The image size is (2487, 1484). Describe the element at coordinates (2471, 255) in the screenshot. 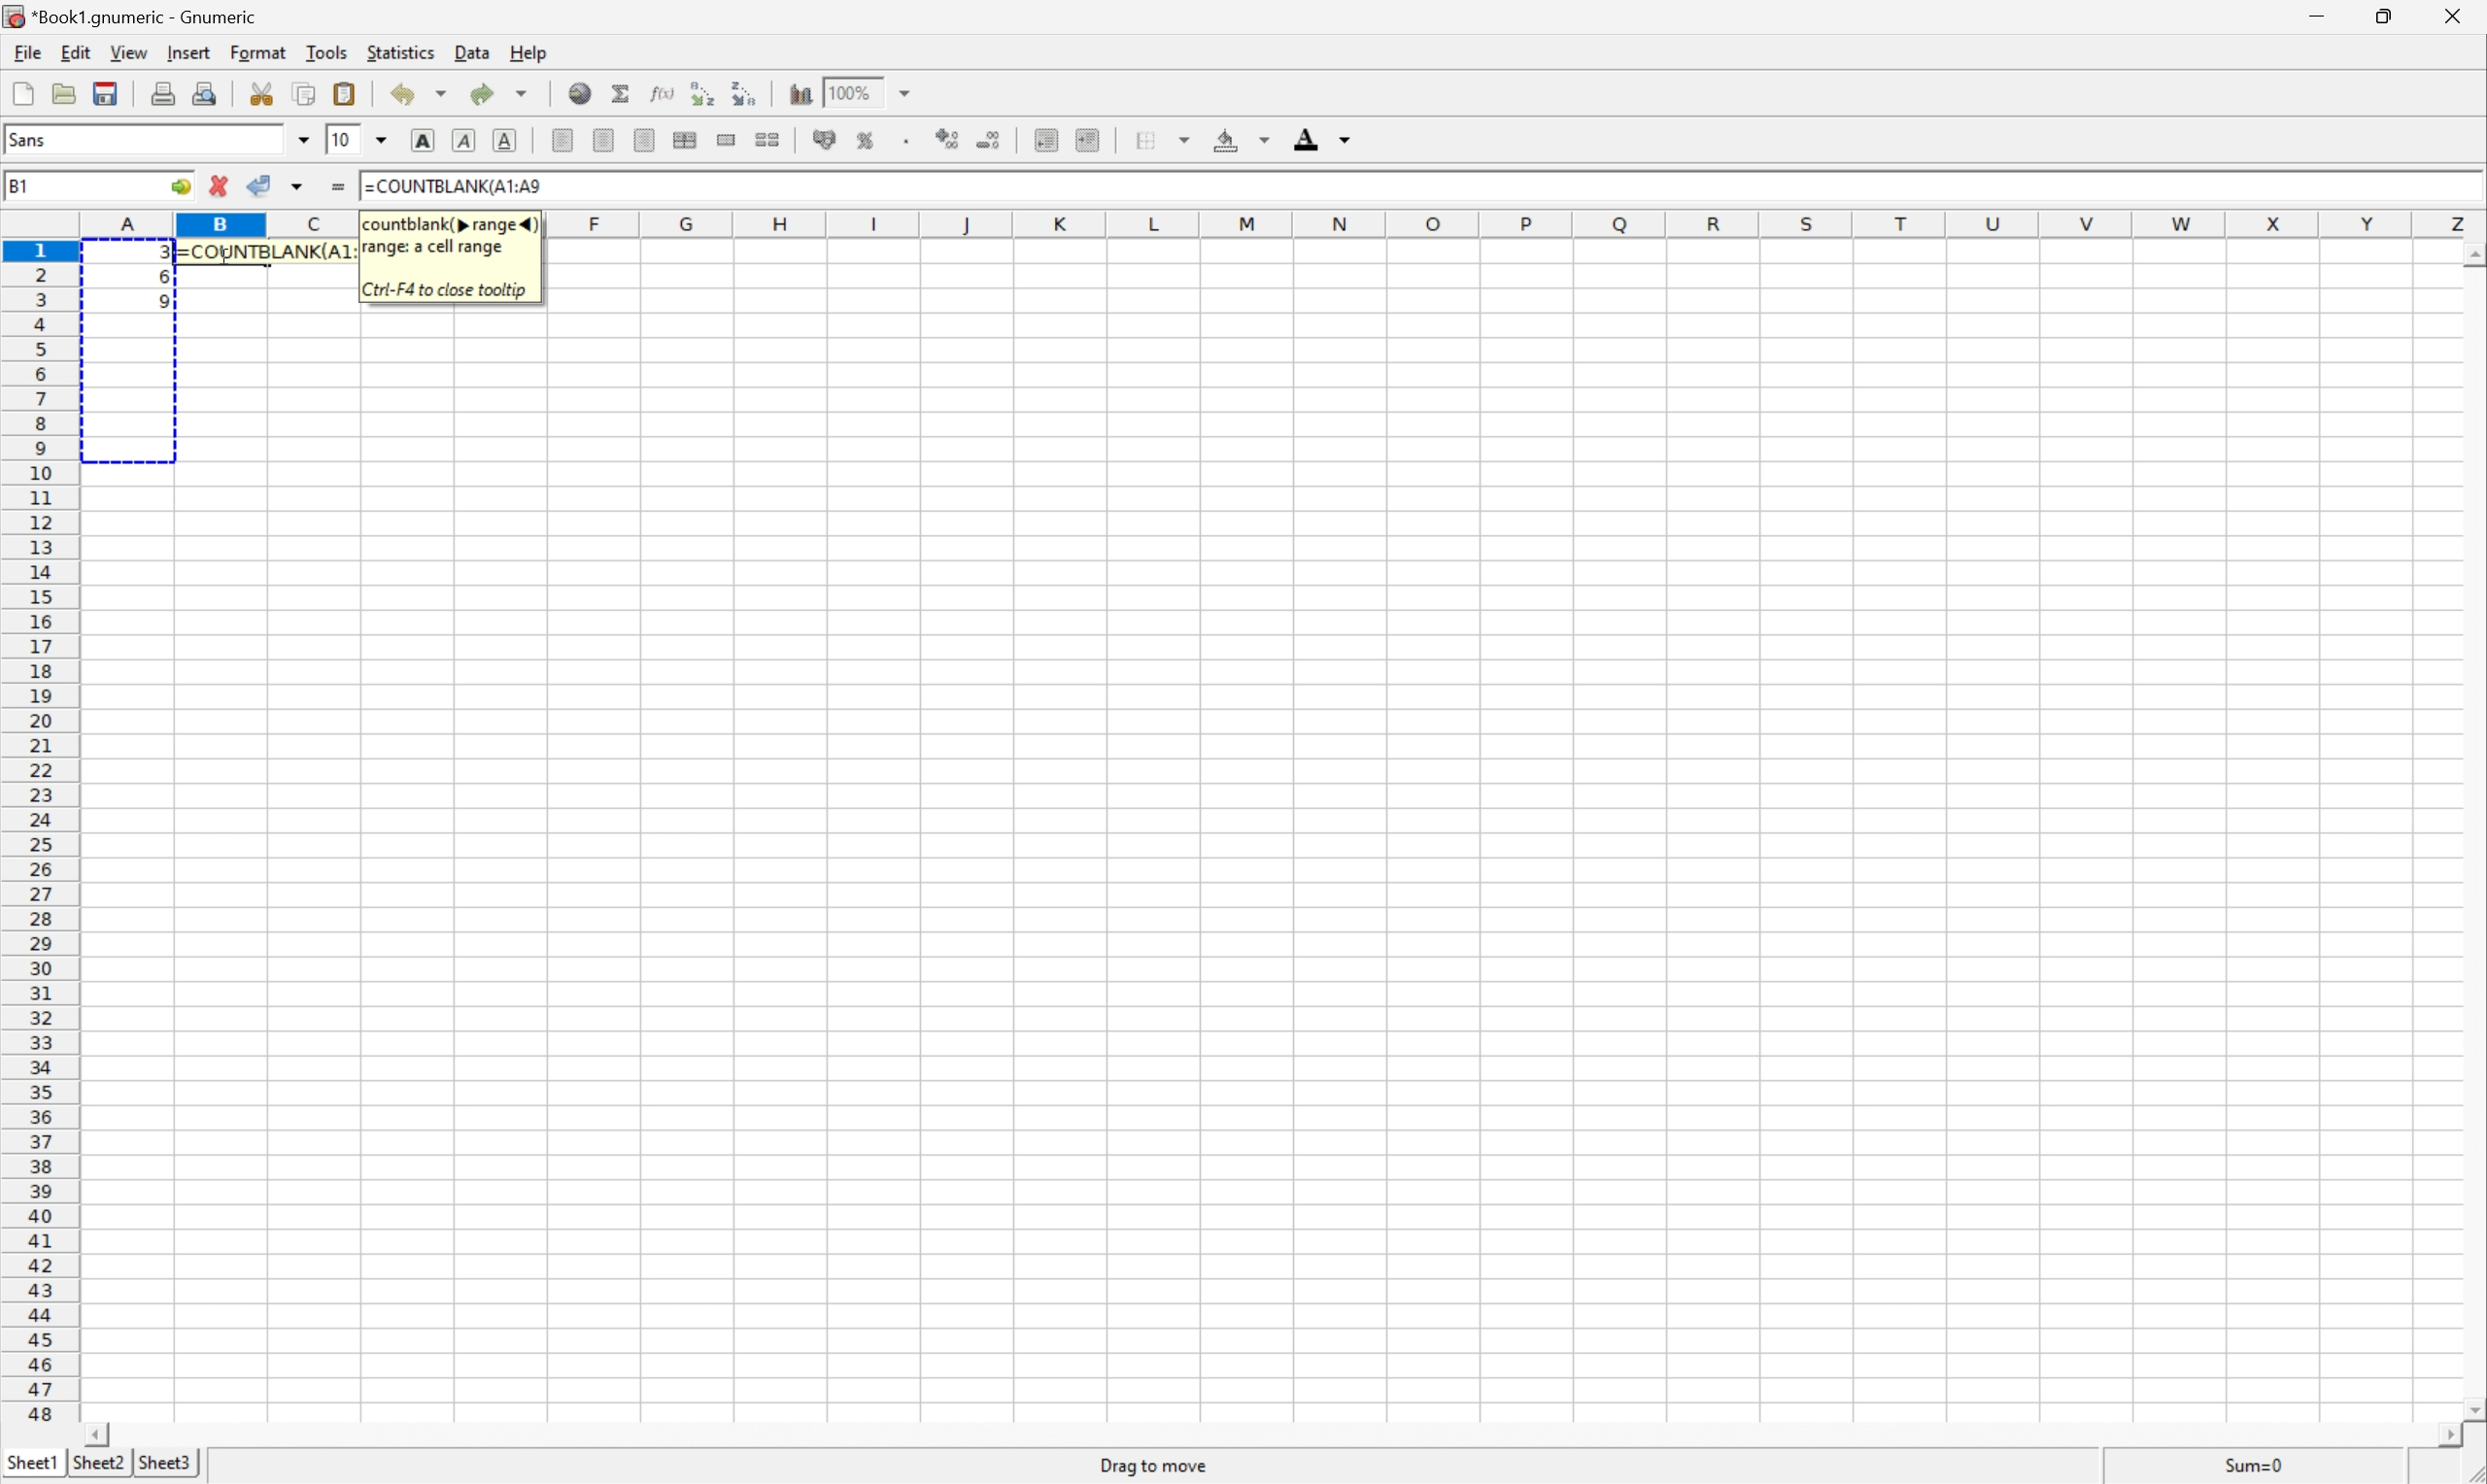

I see `Scroll Up` at that location.